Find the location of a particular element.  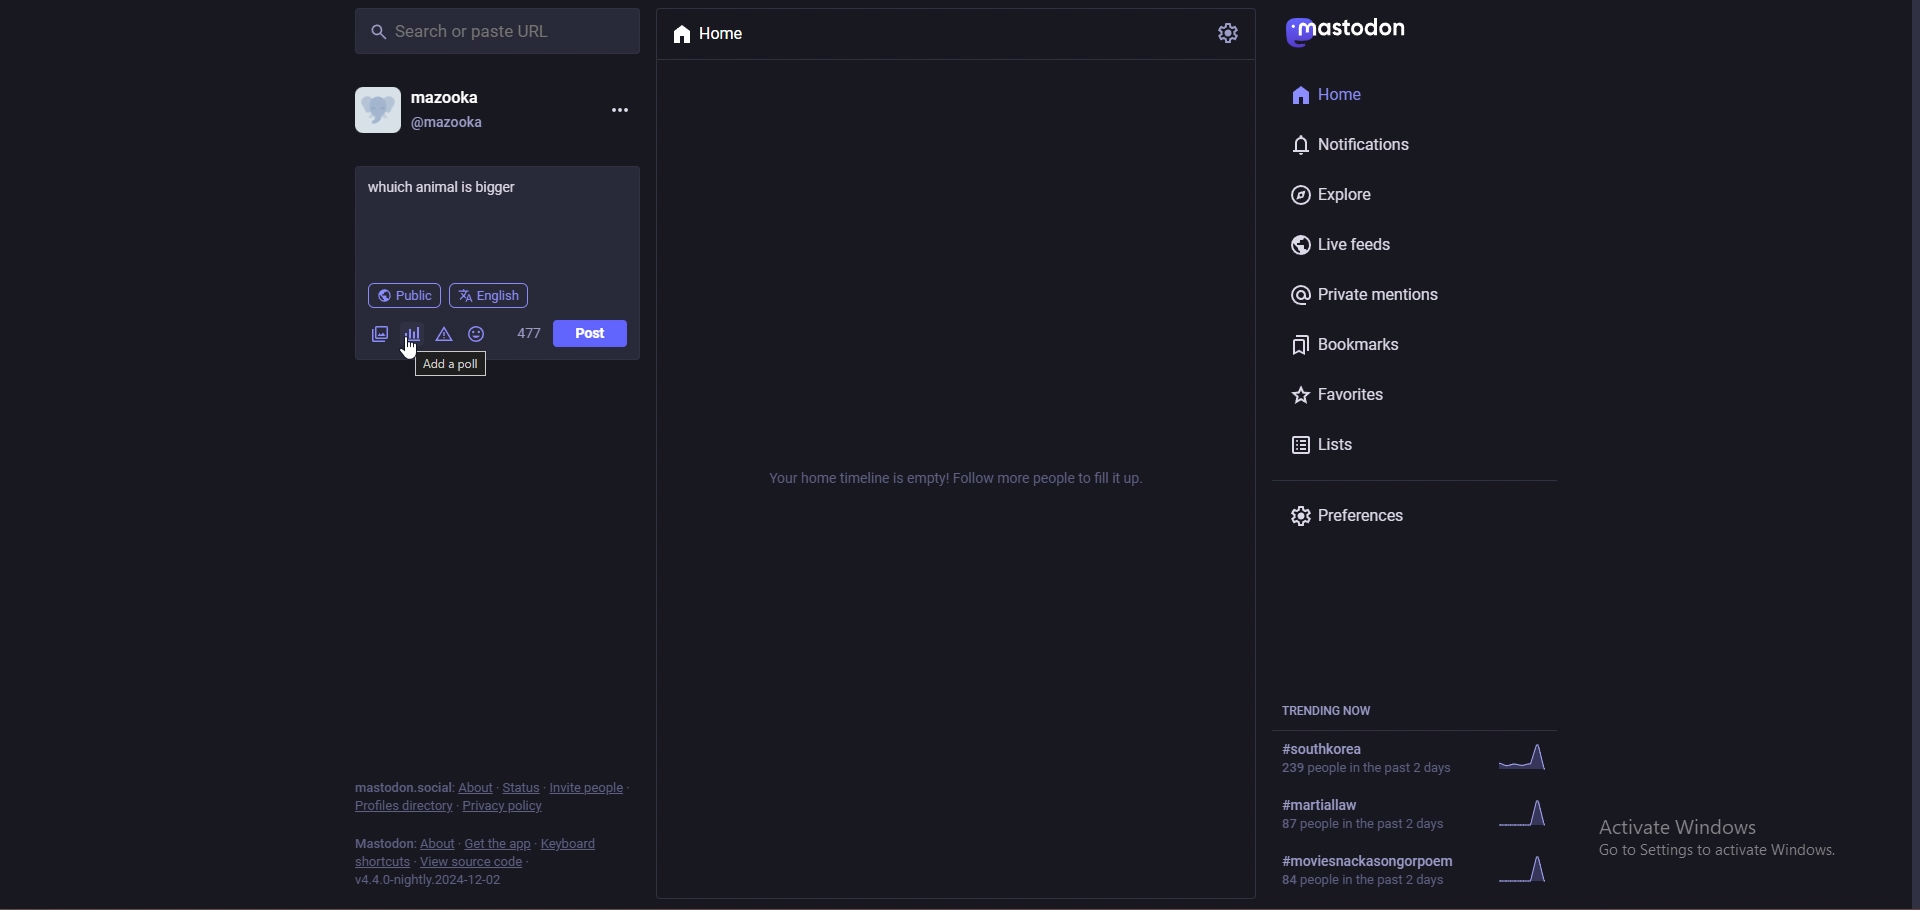

word limit is located at coordinates (528, 332).